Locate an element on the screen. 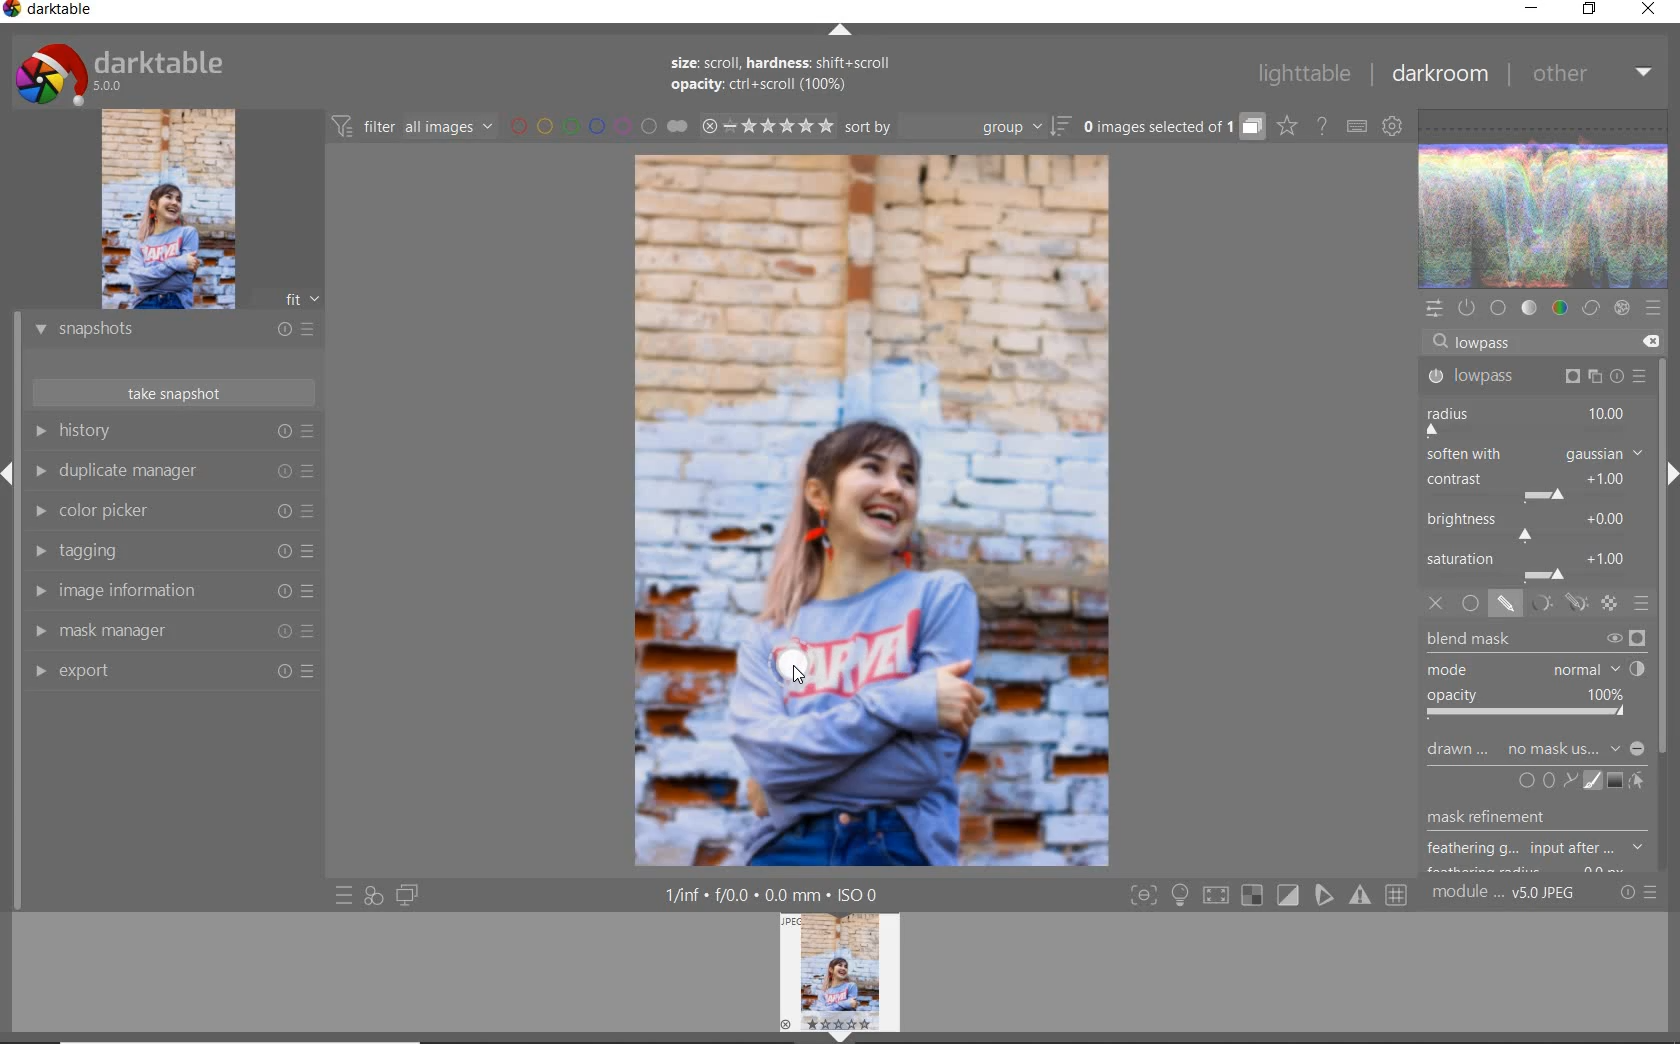  delete is located at coordinates (1647, 340).